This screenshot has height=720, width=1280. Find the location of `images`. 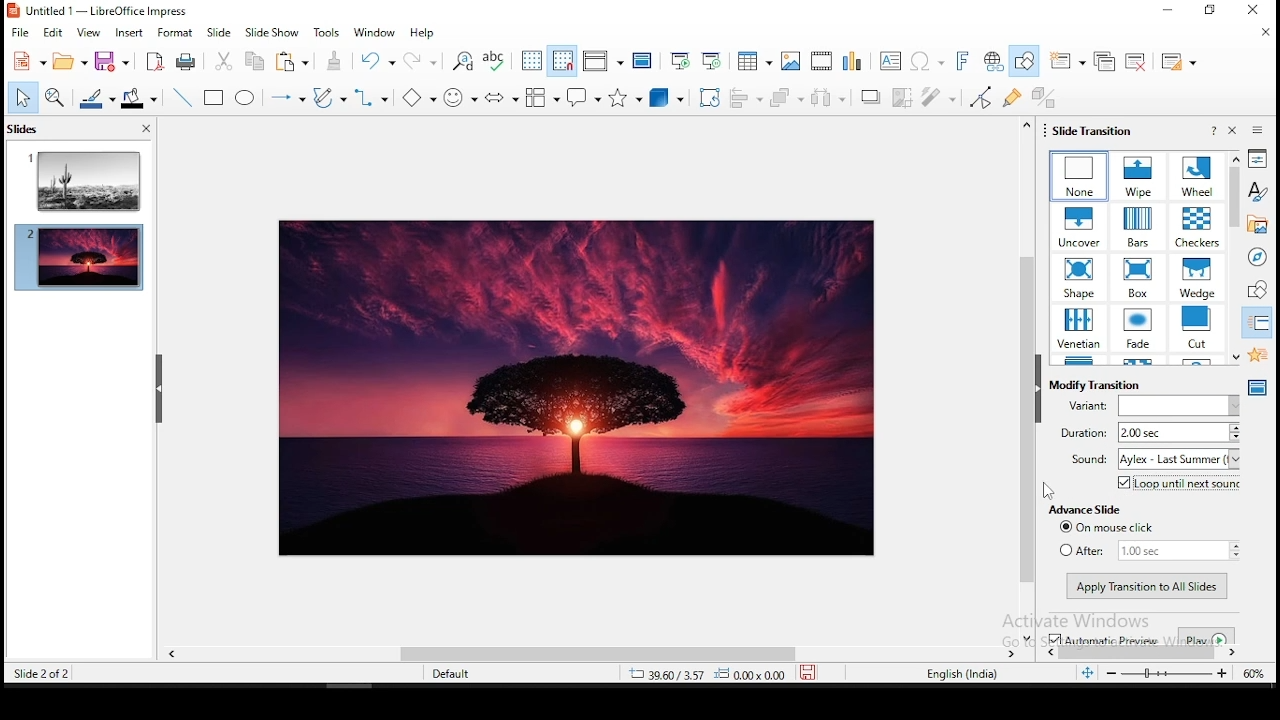

images is located at coordinates (791, 60).